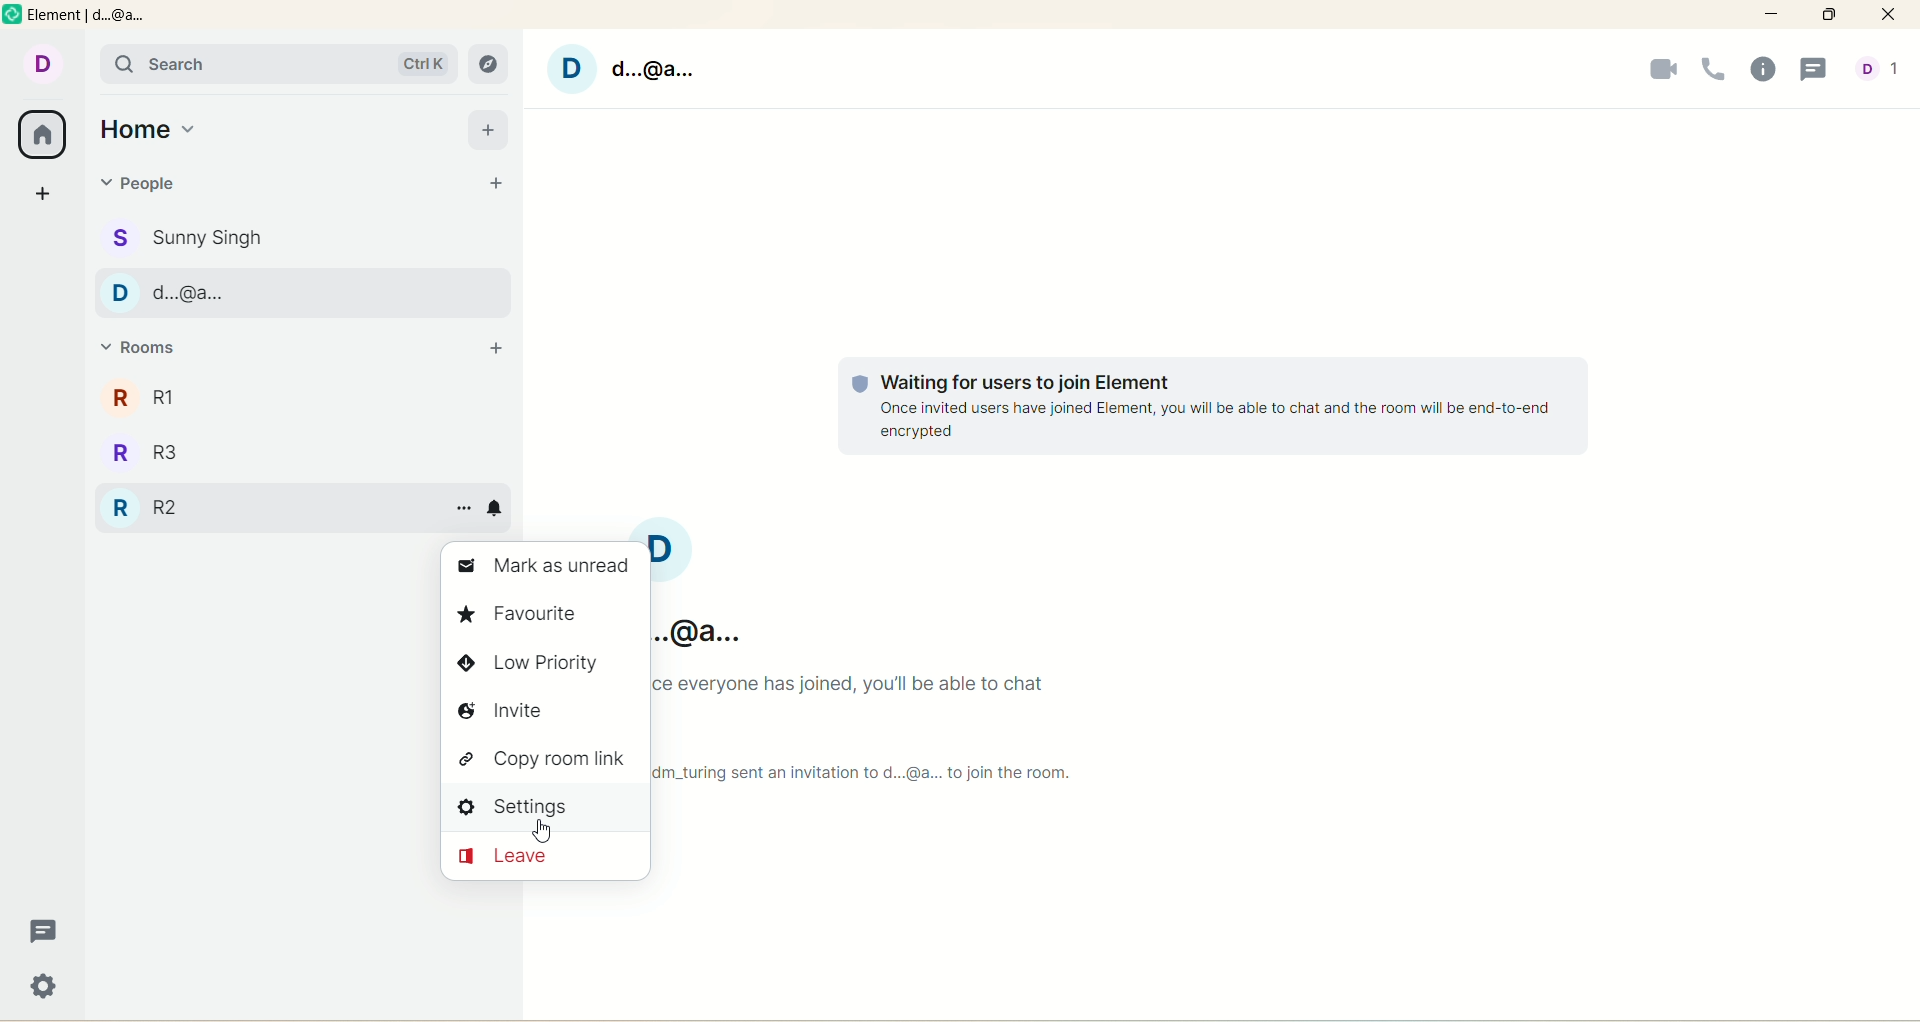 This screenshot has width=1920, height=1022. What do you see at coordinates (1223, 407) in the screenshot?
I see `text` at bounding box center [1223, 407].